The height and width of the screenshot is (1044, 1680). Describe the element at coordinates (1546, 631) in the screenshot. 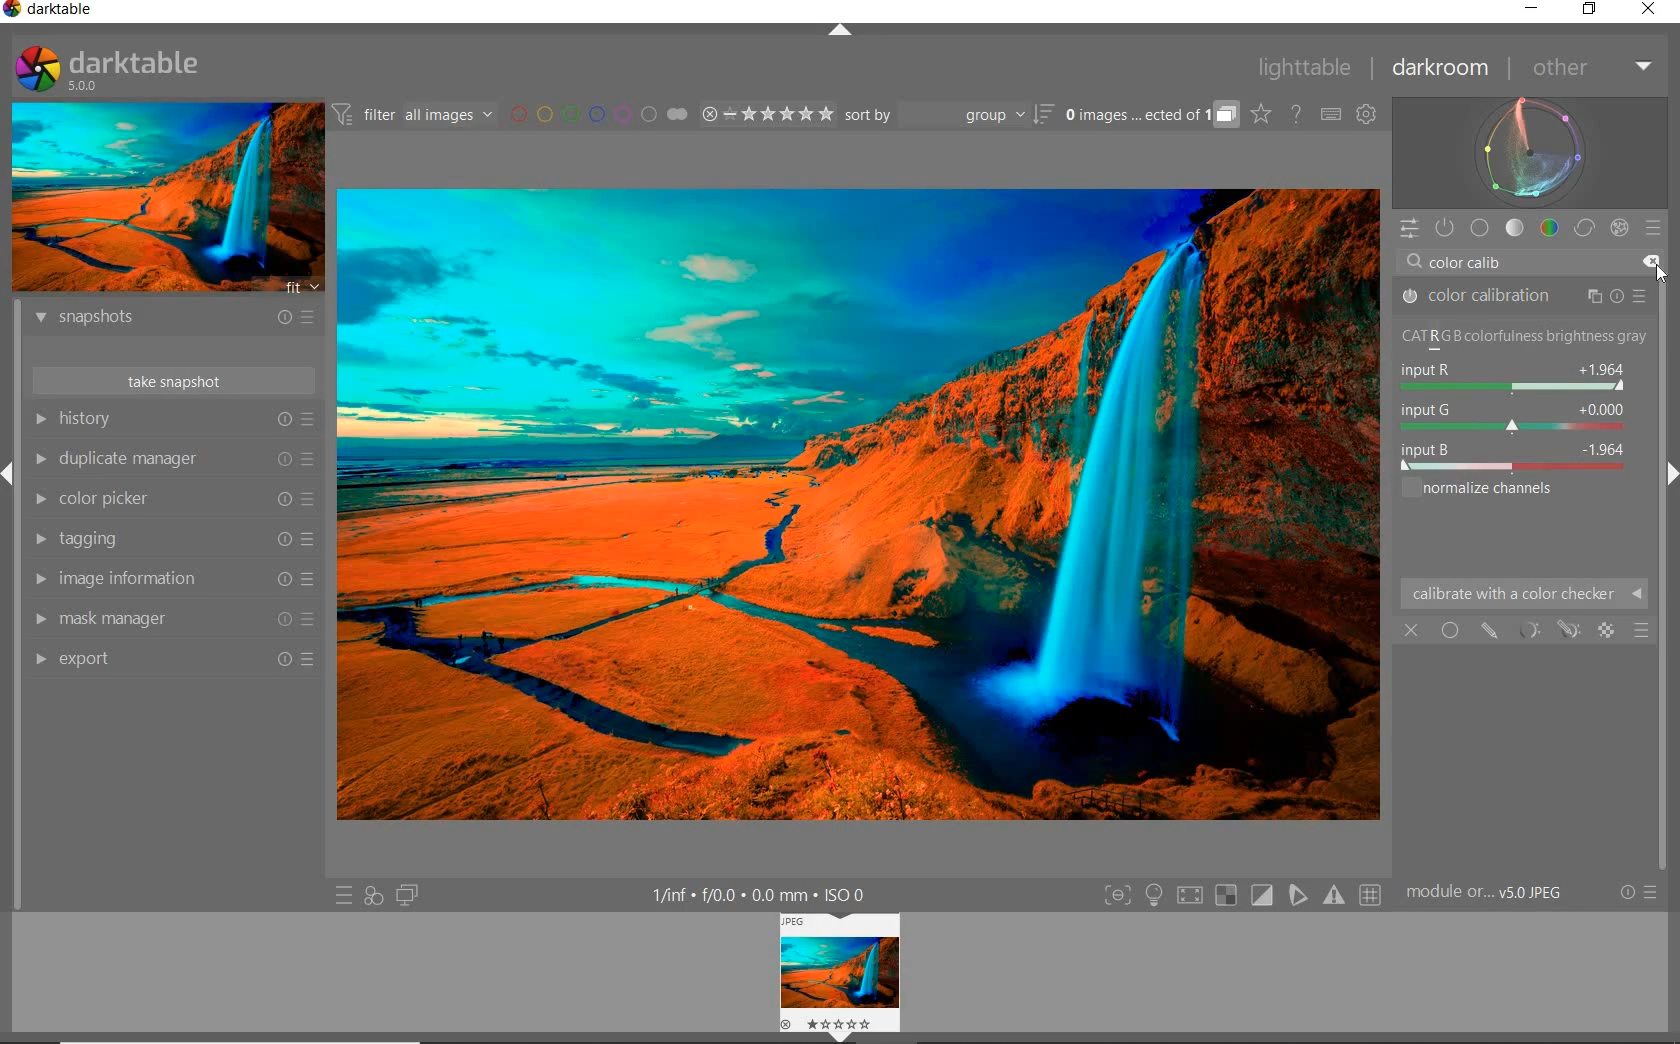

I see `MASK OPTIONS` at that location.